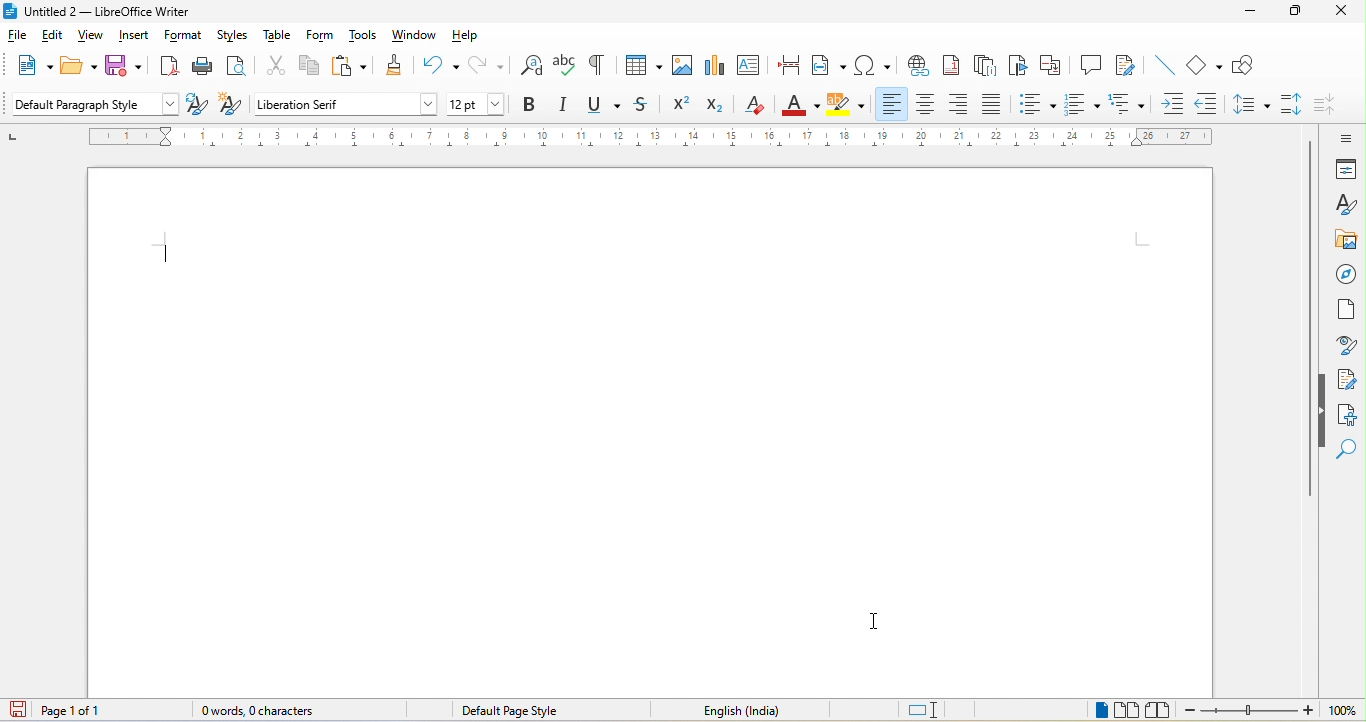 The width and height of the screenshot is (1366, 722). What do you see at coordinates (442, 68) in the screenshot?
I see `undo` at bounding box center [442, 68].